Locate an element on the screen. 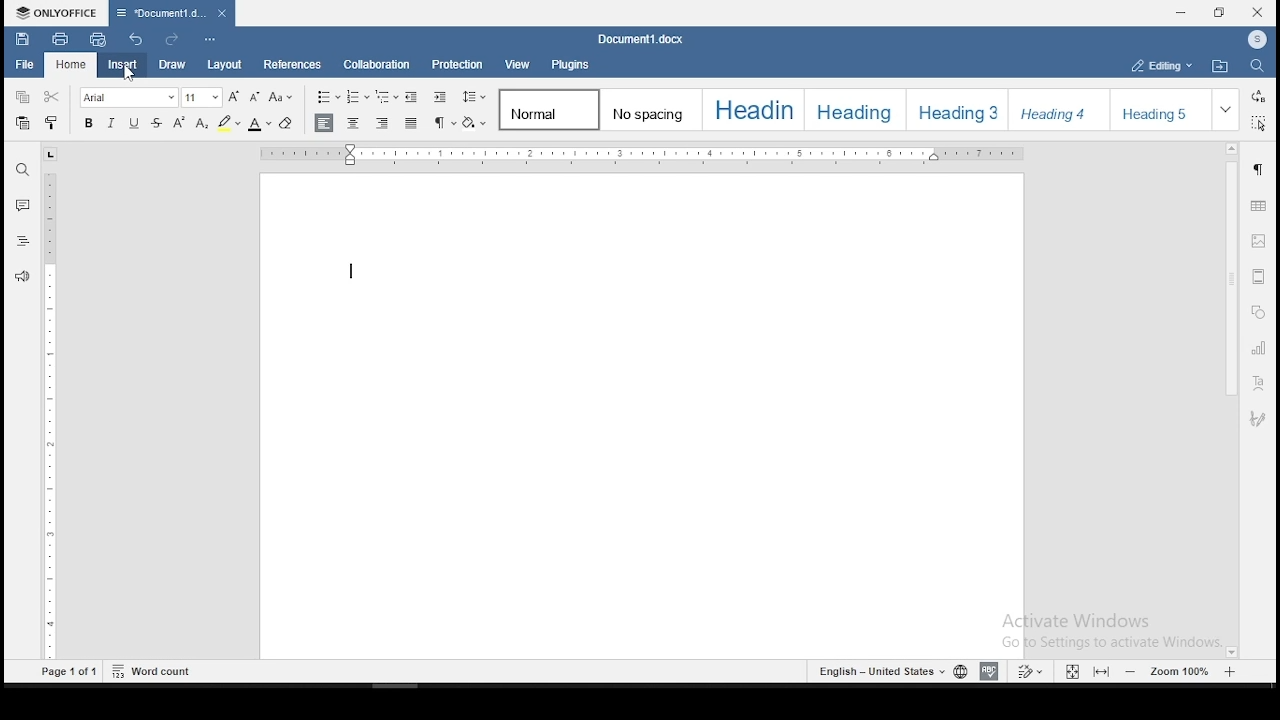 Image resolution: width=1280 pixels, height=720 pixels. languages is located at coordinates (889, 670).